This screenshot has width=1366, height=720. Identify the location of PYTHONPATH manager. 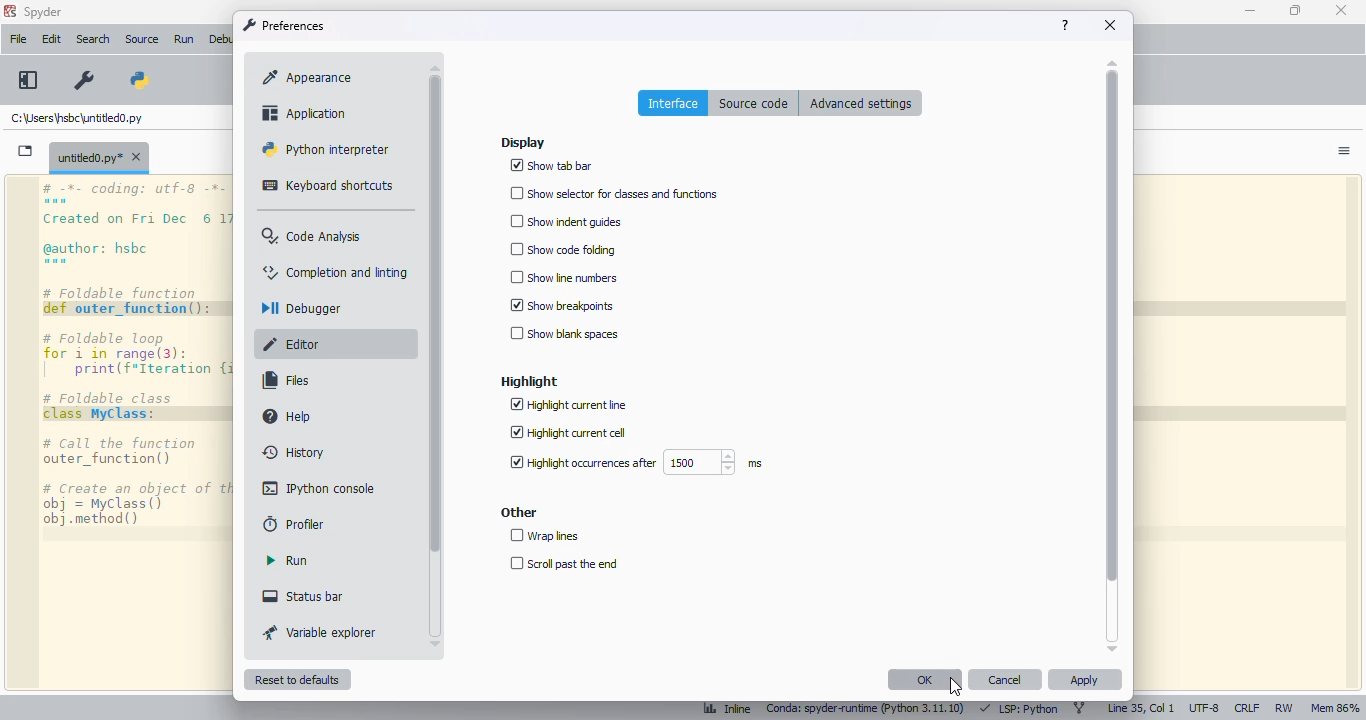
(143, 79).